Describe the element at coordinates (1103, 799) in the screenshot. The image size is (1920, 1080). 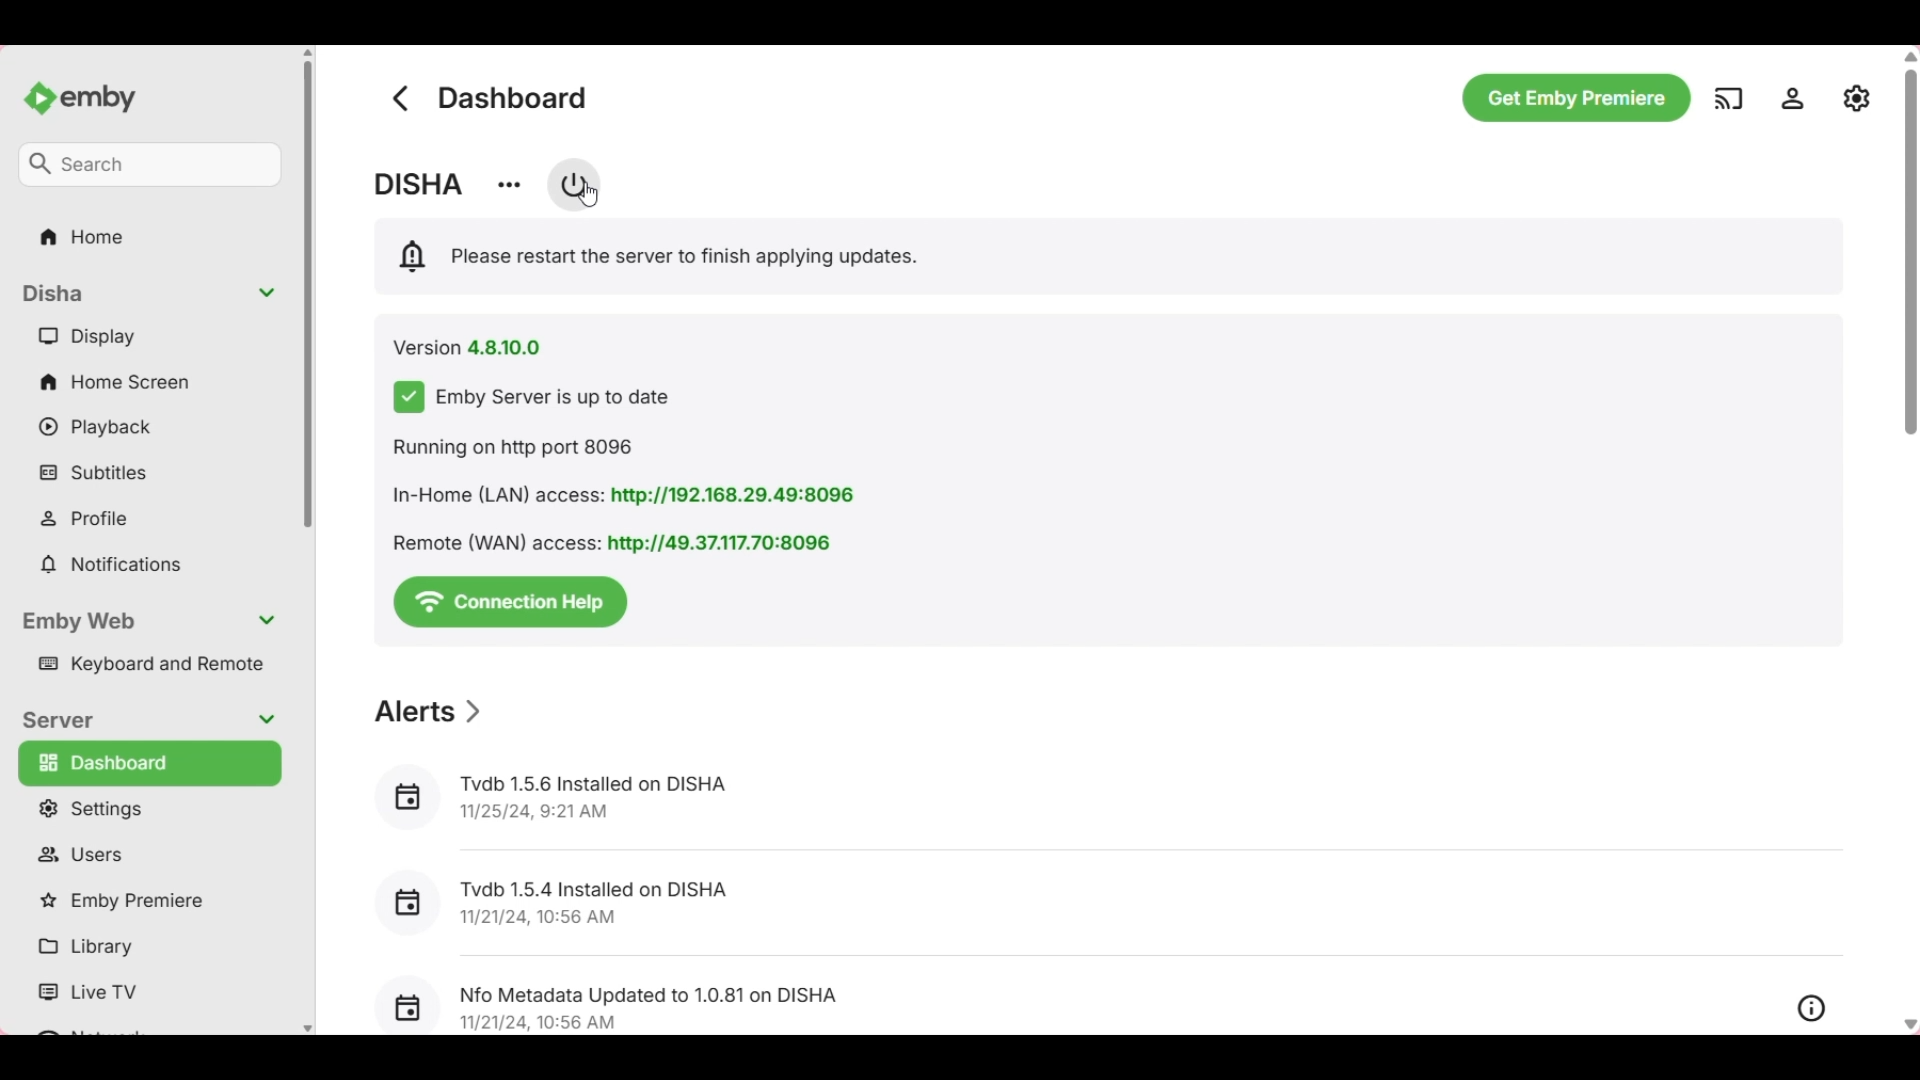
I see `Recent alert` at that location.